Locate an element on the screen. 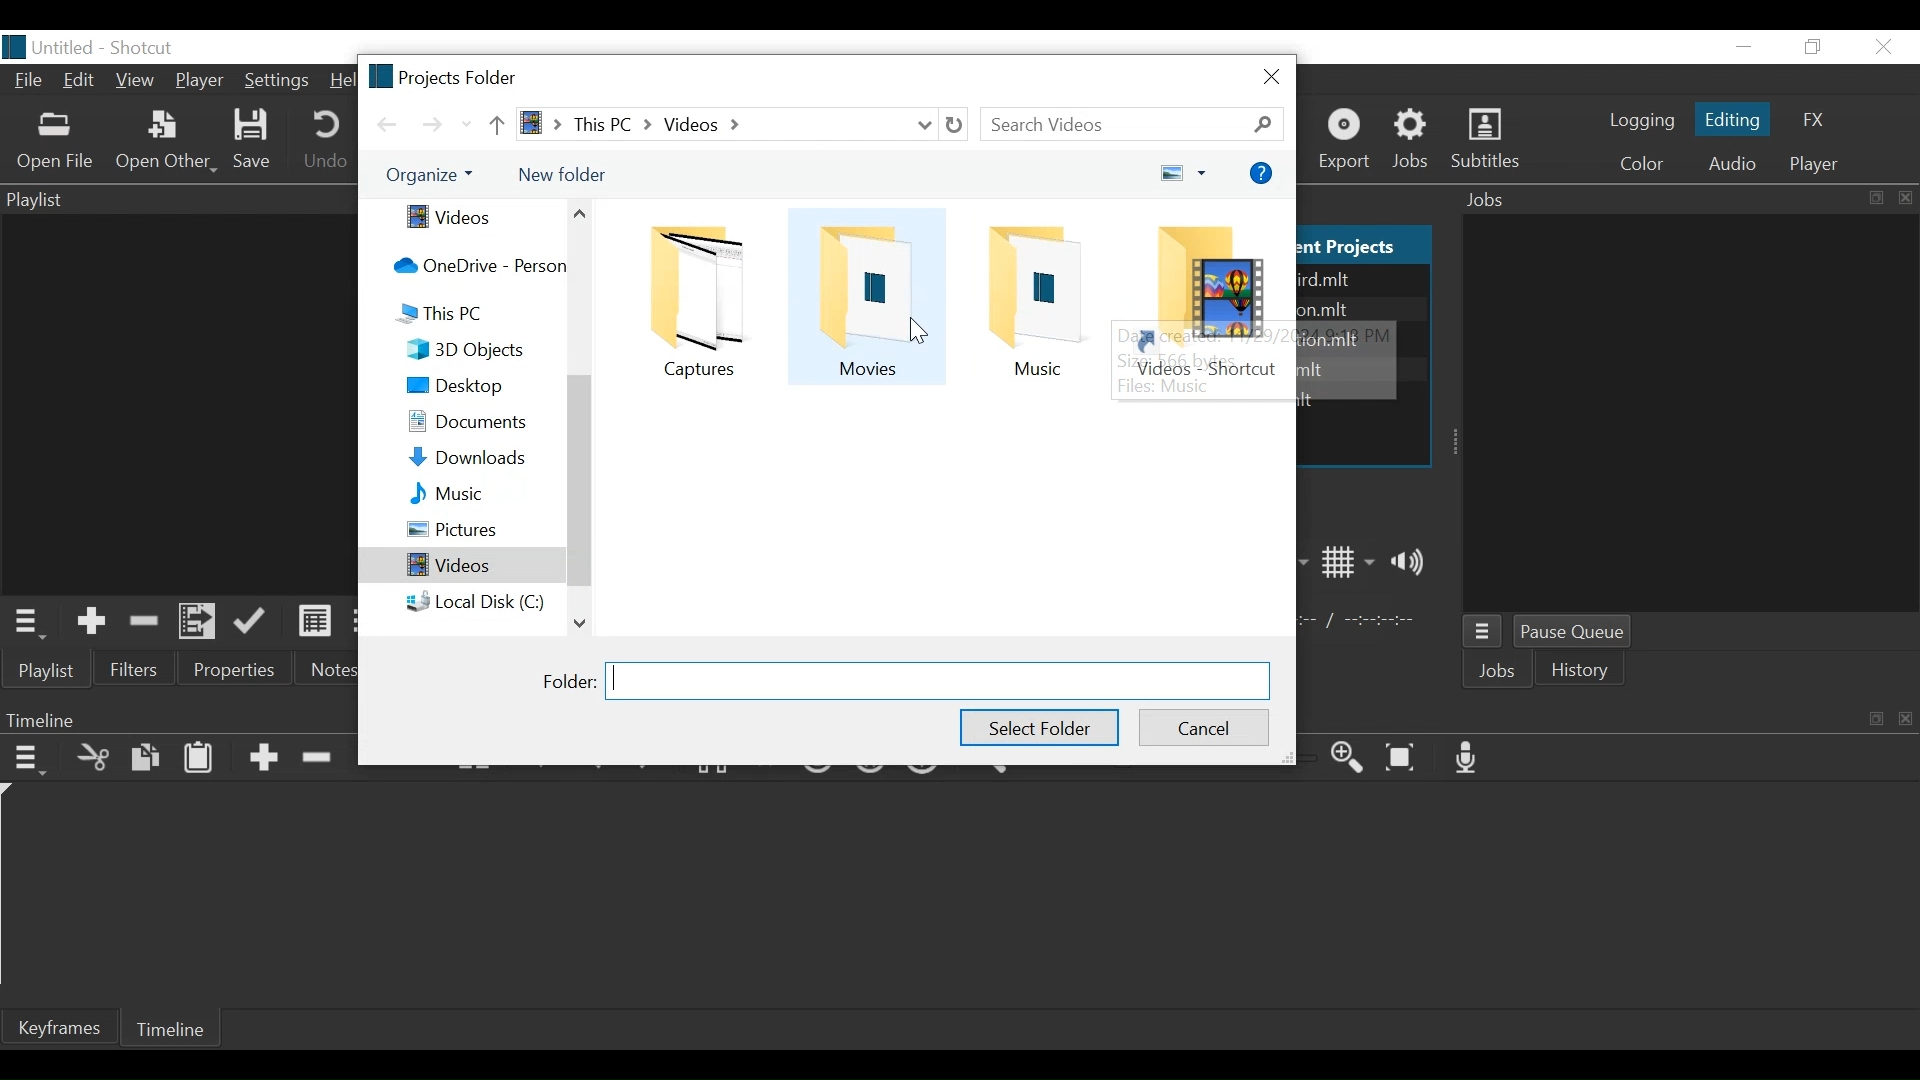 Image resolution: width=1920 pixels, height=1080 pixels. File is located at coordinates (29, 82).